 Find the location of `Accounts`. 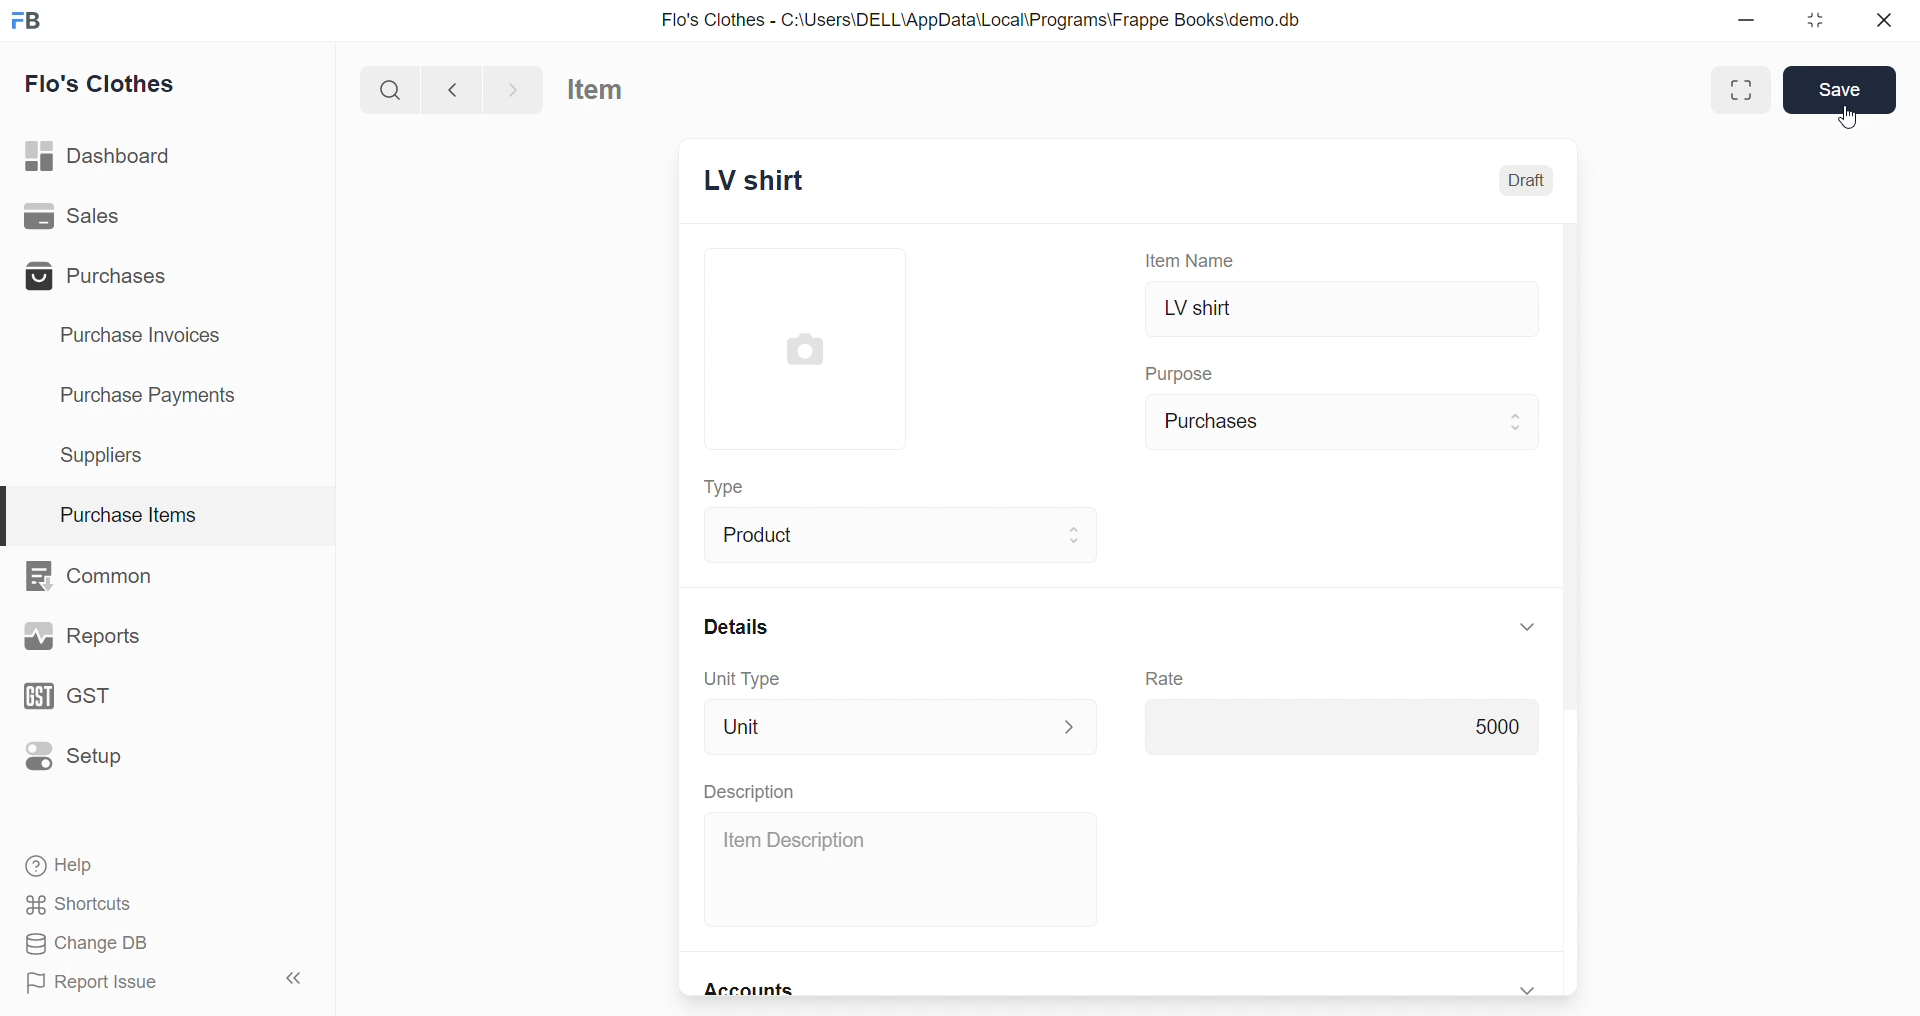

Accounts is located at coordinates (755, 991).